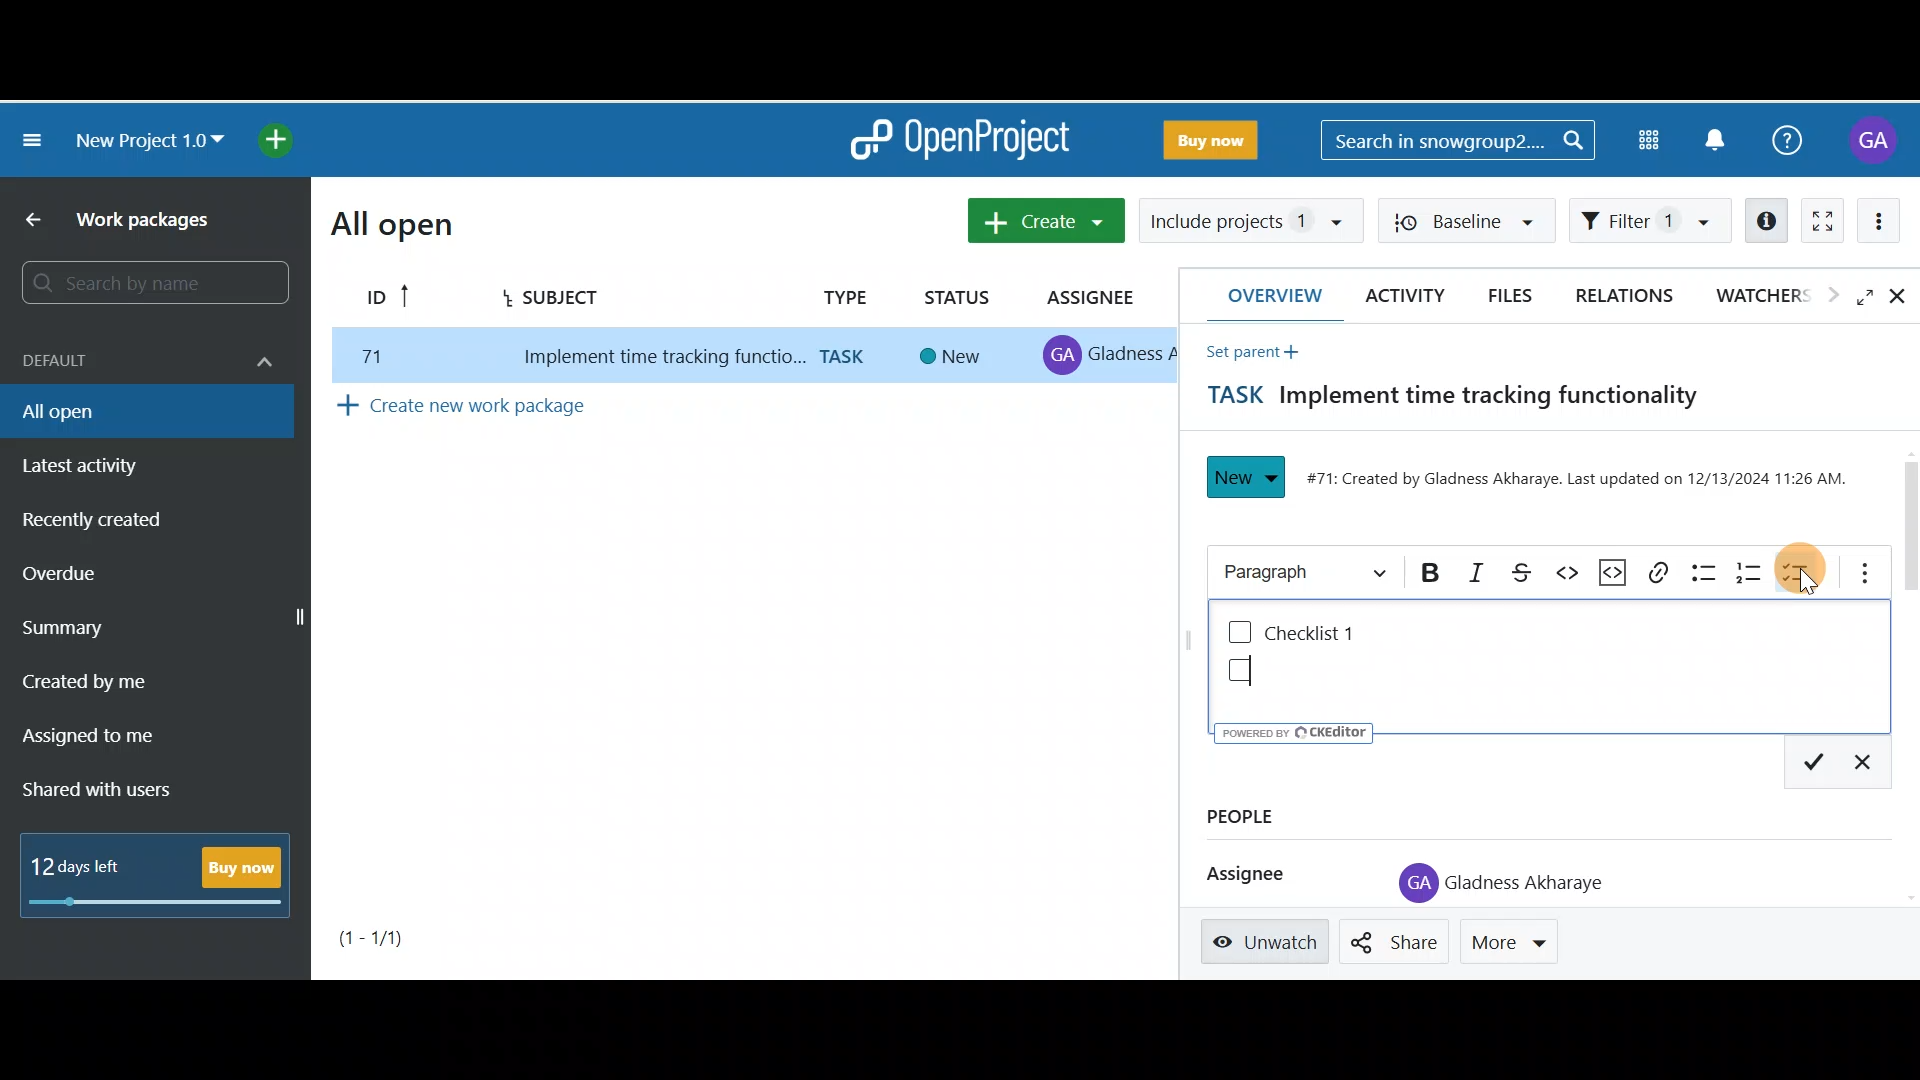  What do you see at coordinates (149, 283) in the screenshot?
I see `Search bar` at bounding box center [149, 283].